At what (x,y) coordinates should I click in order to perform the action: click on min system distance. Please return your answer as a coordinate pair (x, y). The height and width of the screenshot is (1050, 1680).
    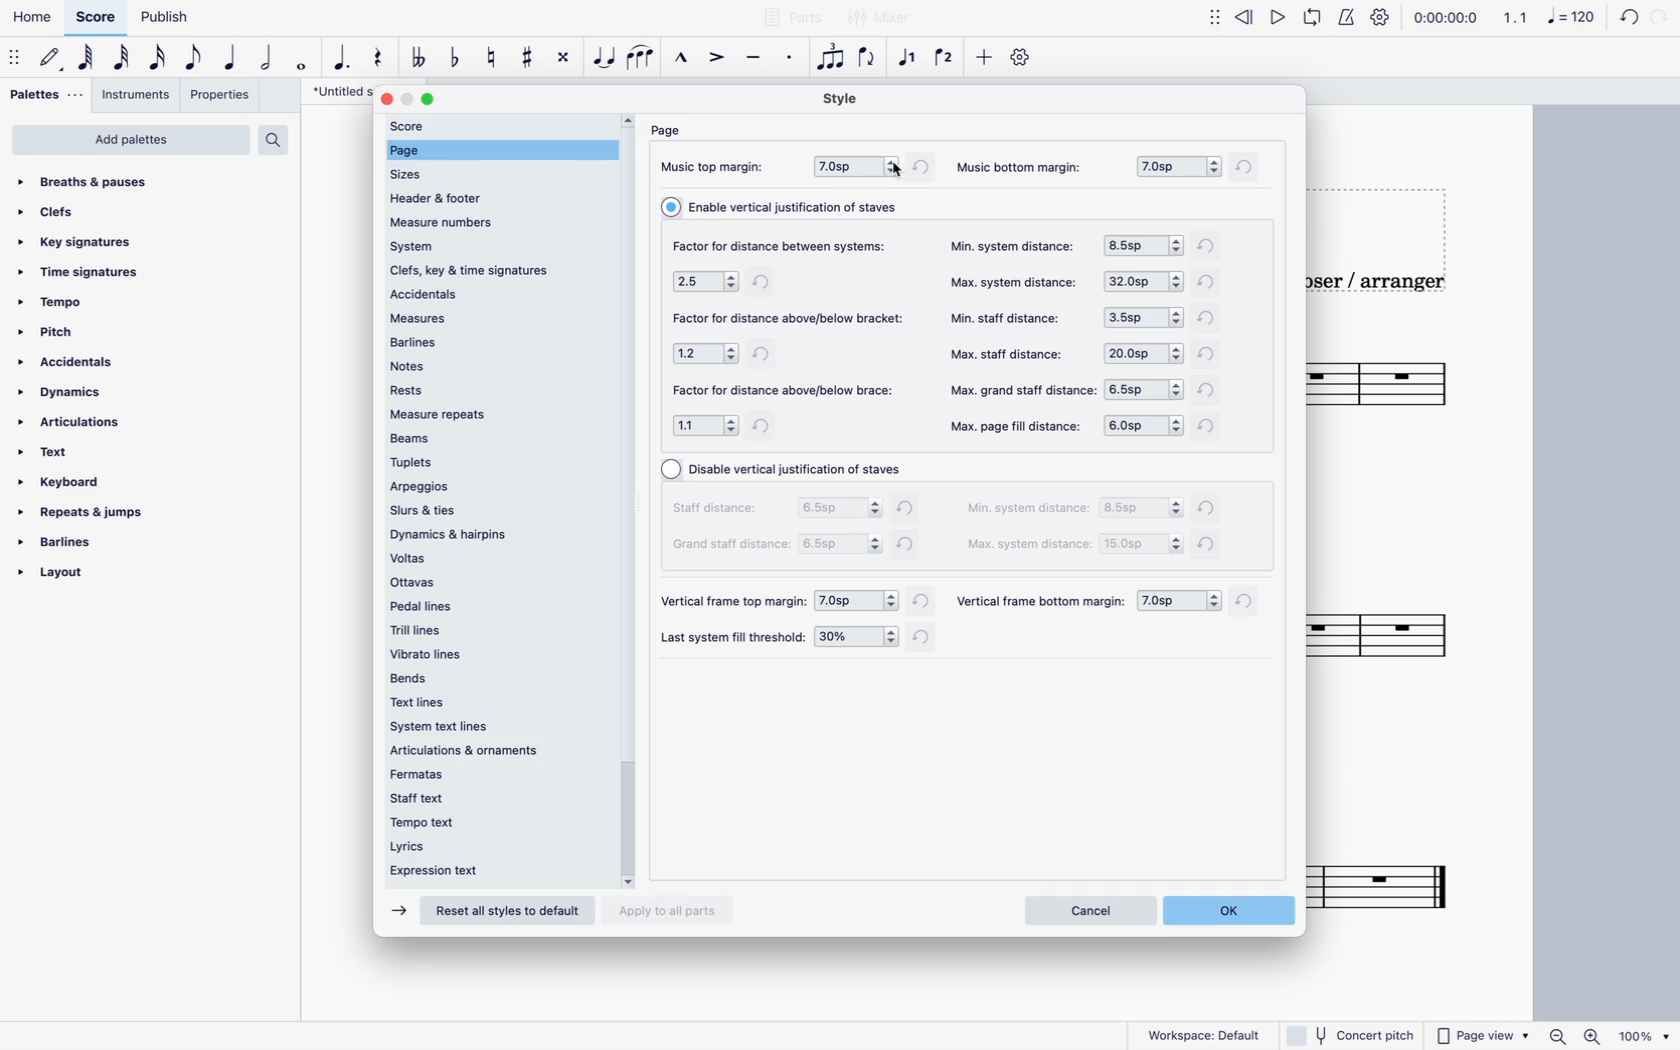
    Looking at the image, I should click on (1028, 510).